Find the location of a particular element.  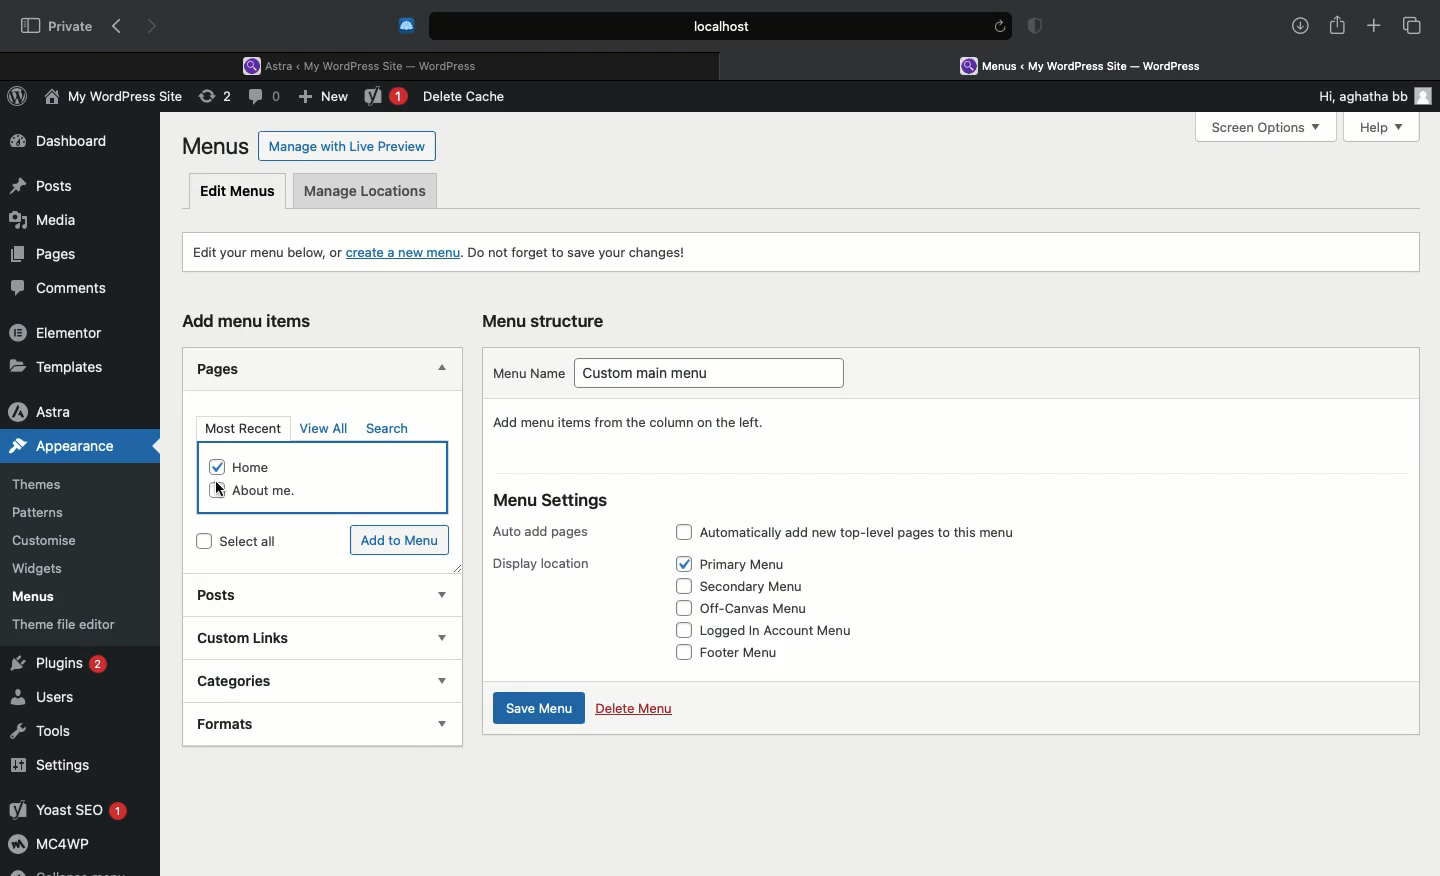

Menu structure is located at coordinates (548, 321).